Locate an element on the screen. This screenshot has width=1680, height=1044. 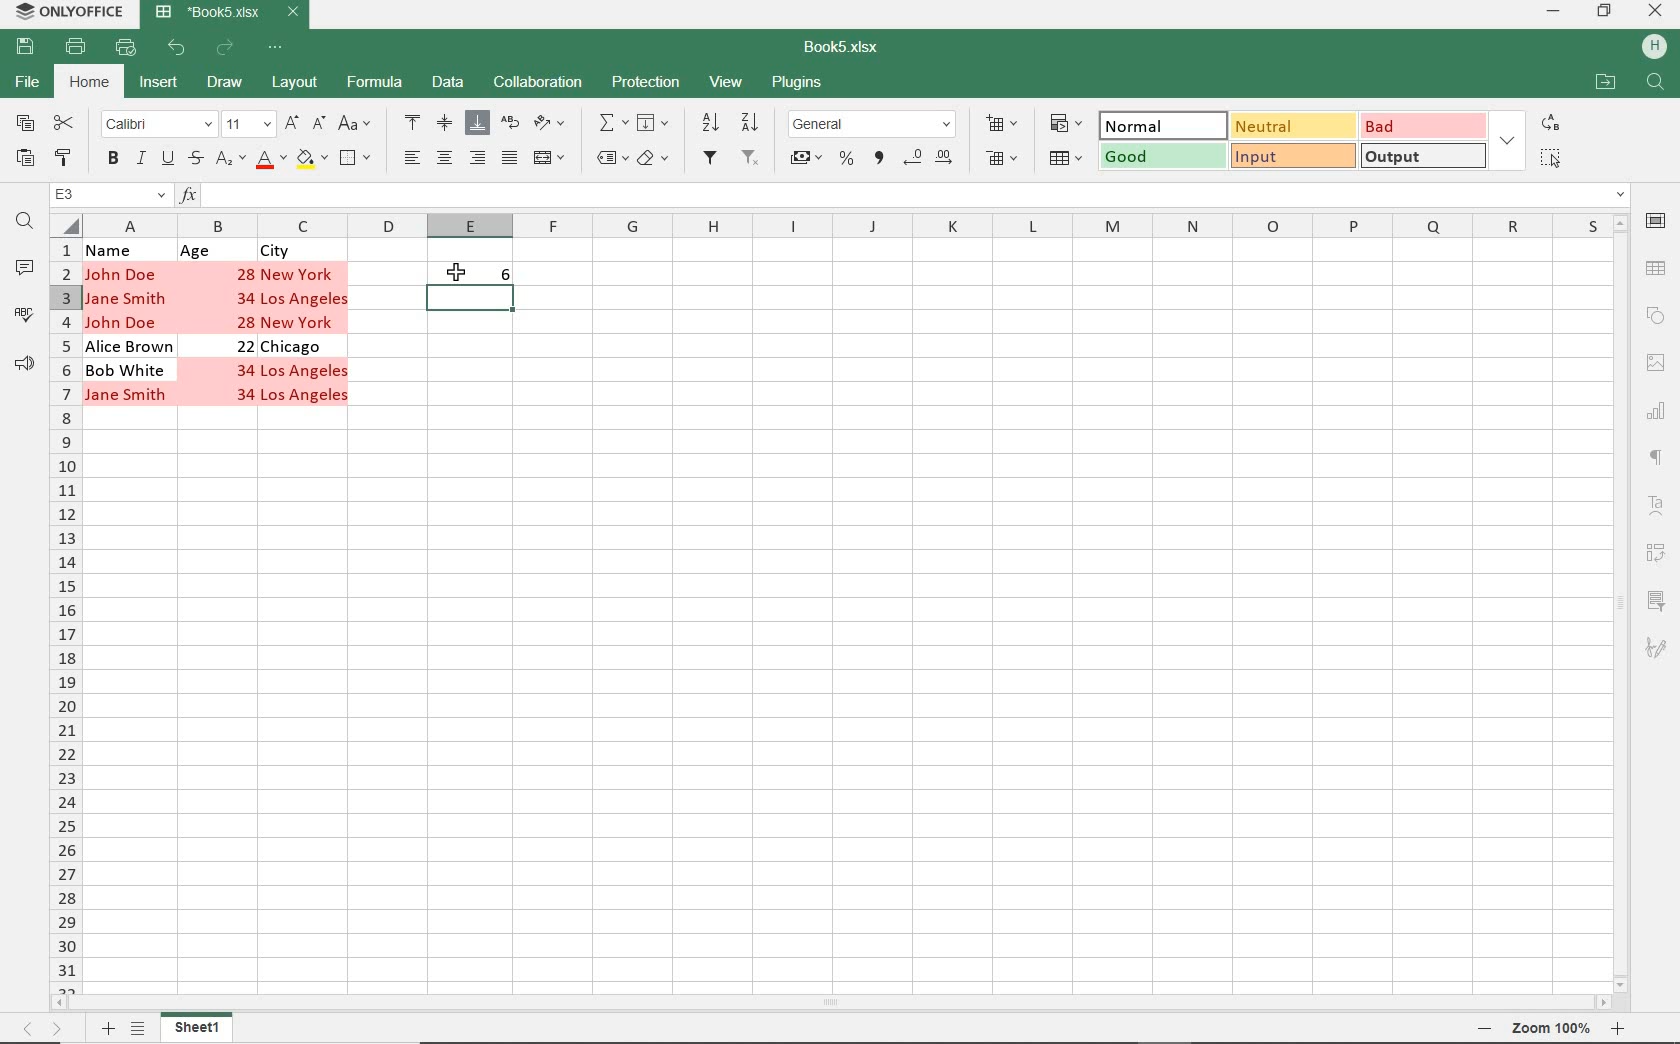
UNDO is located at coordinates (178, 47).